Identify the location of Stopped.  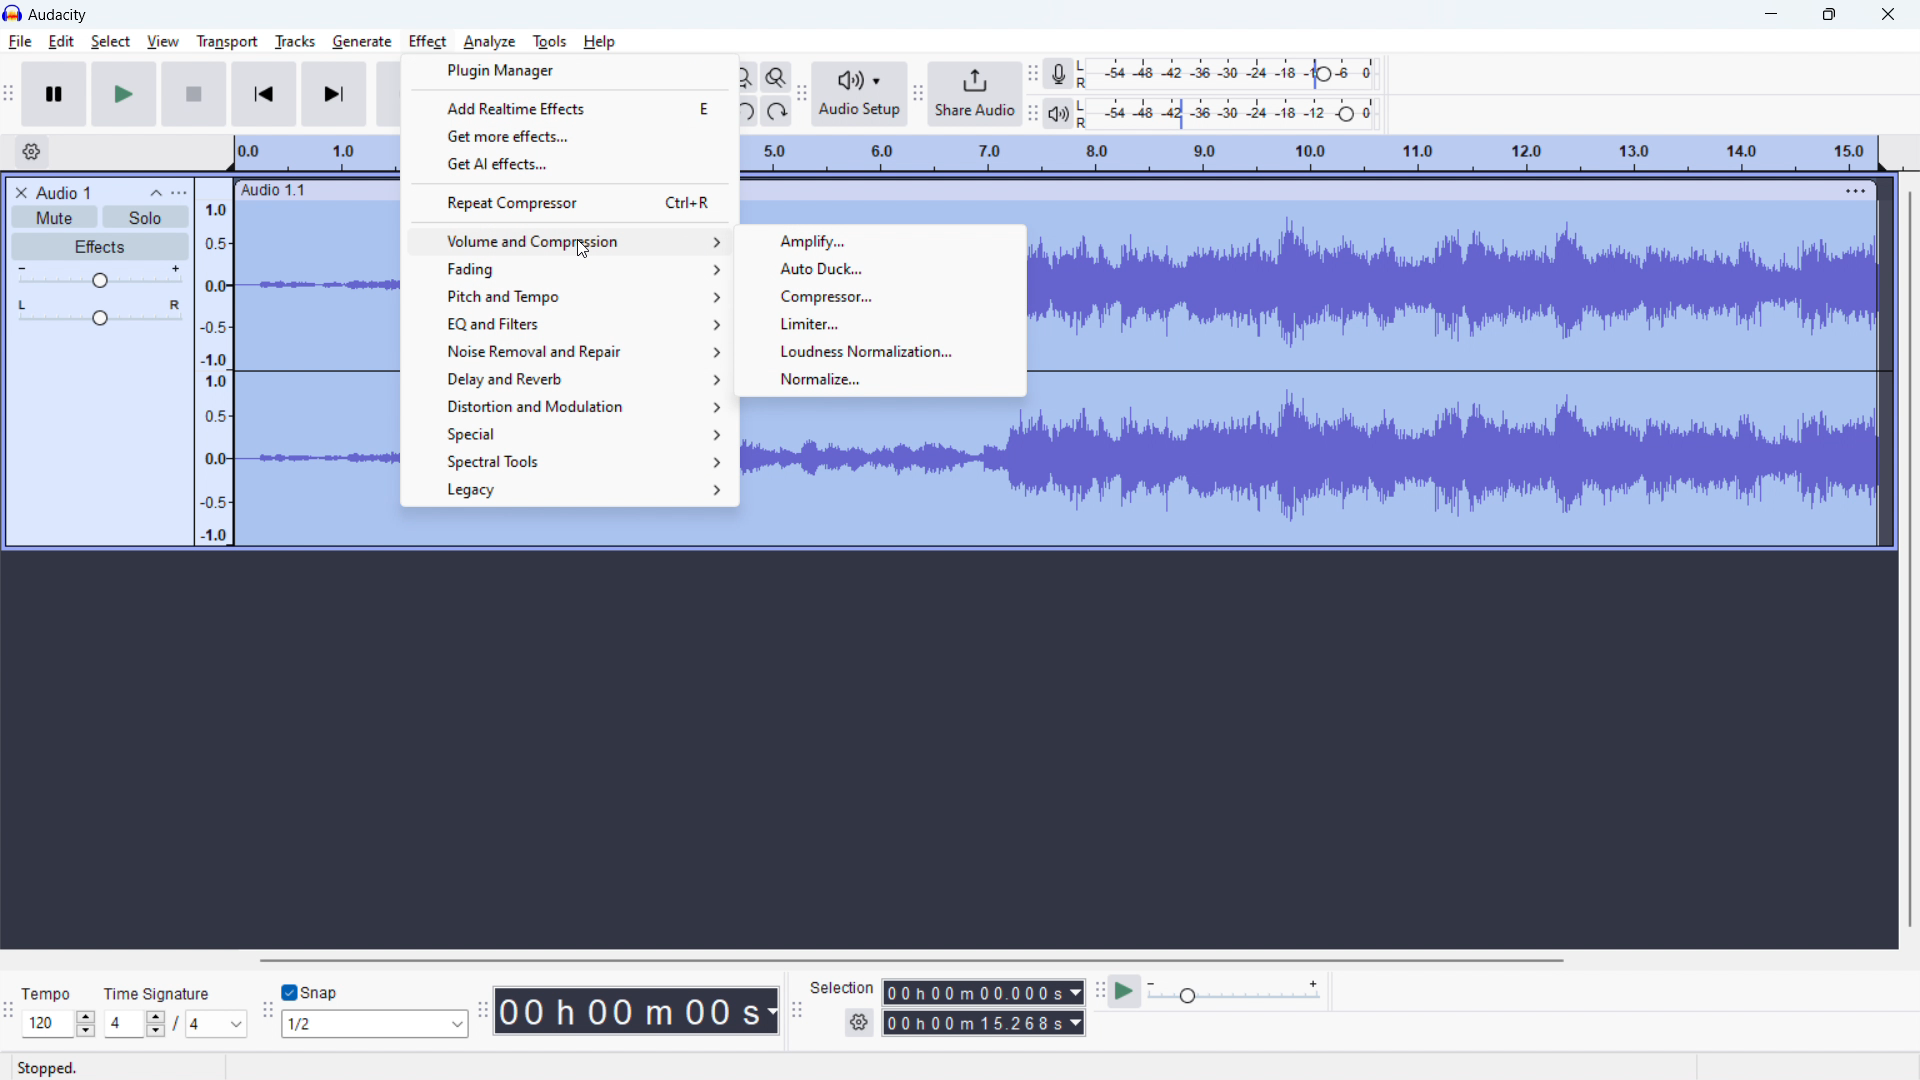
(61, 1066).